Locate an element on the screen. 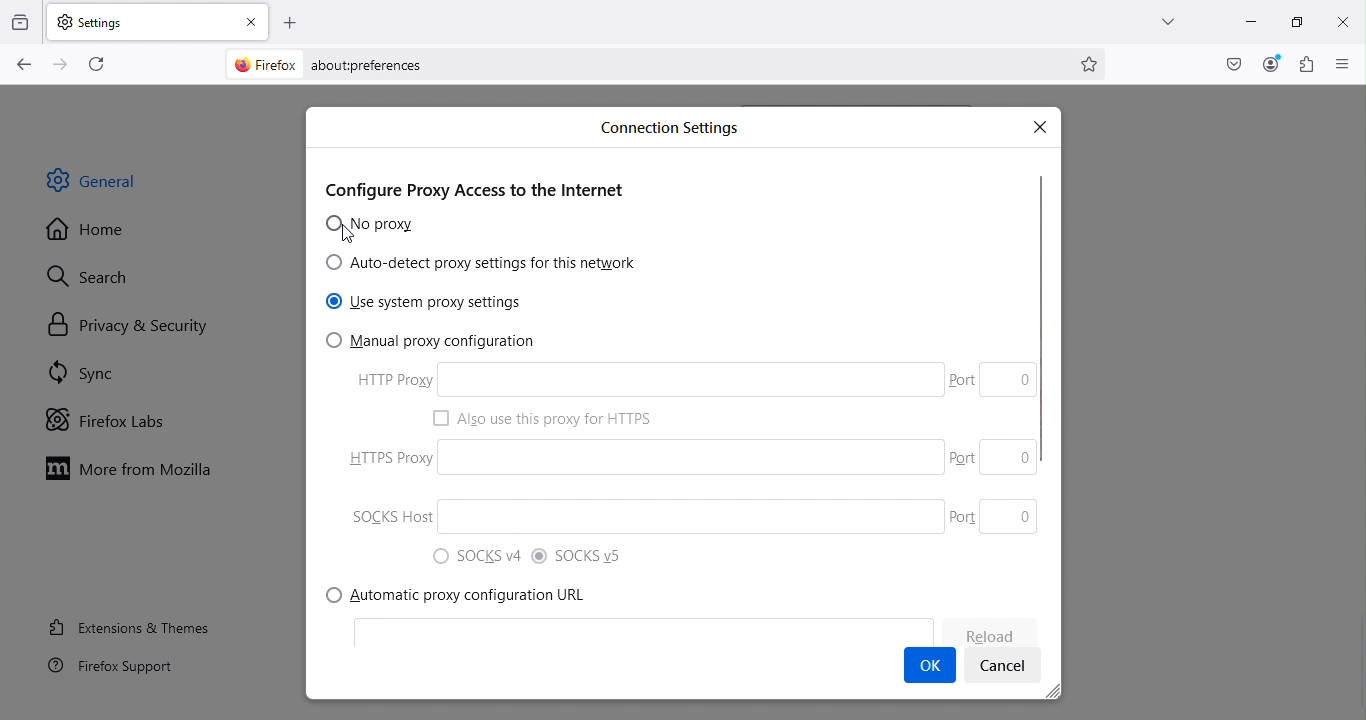  Reload is located at coordinates (984, 635).